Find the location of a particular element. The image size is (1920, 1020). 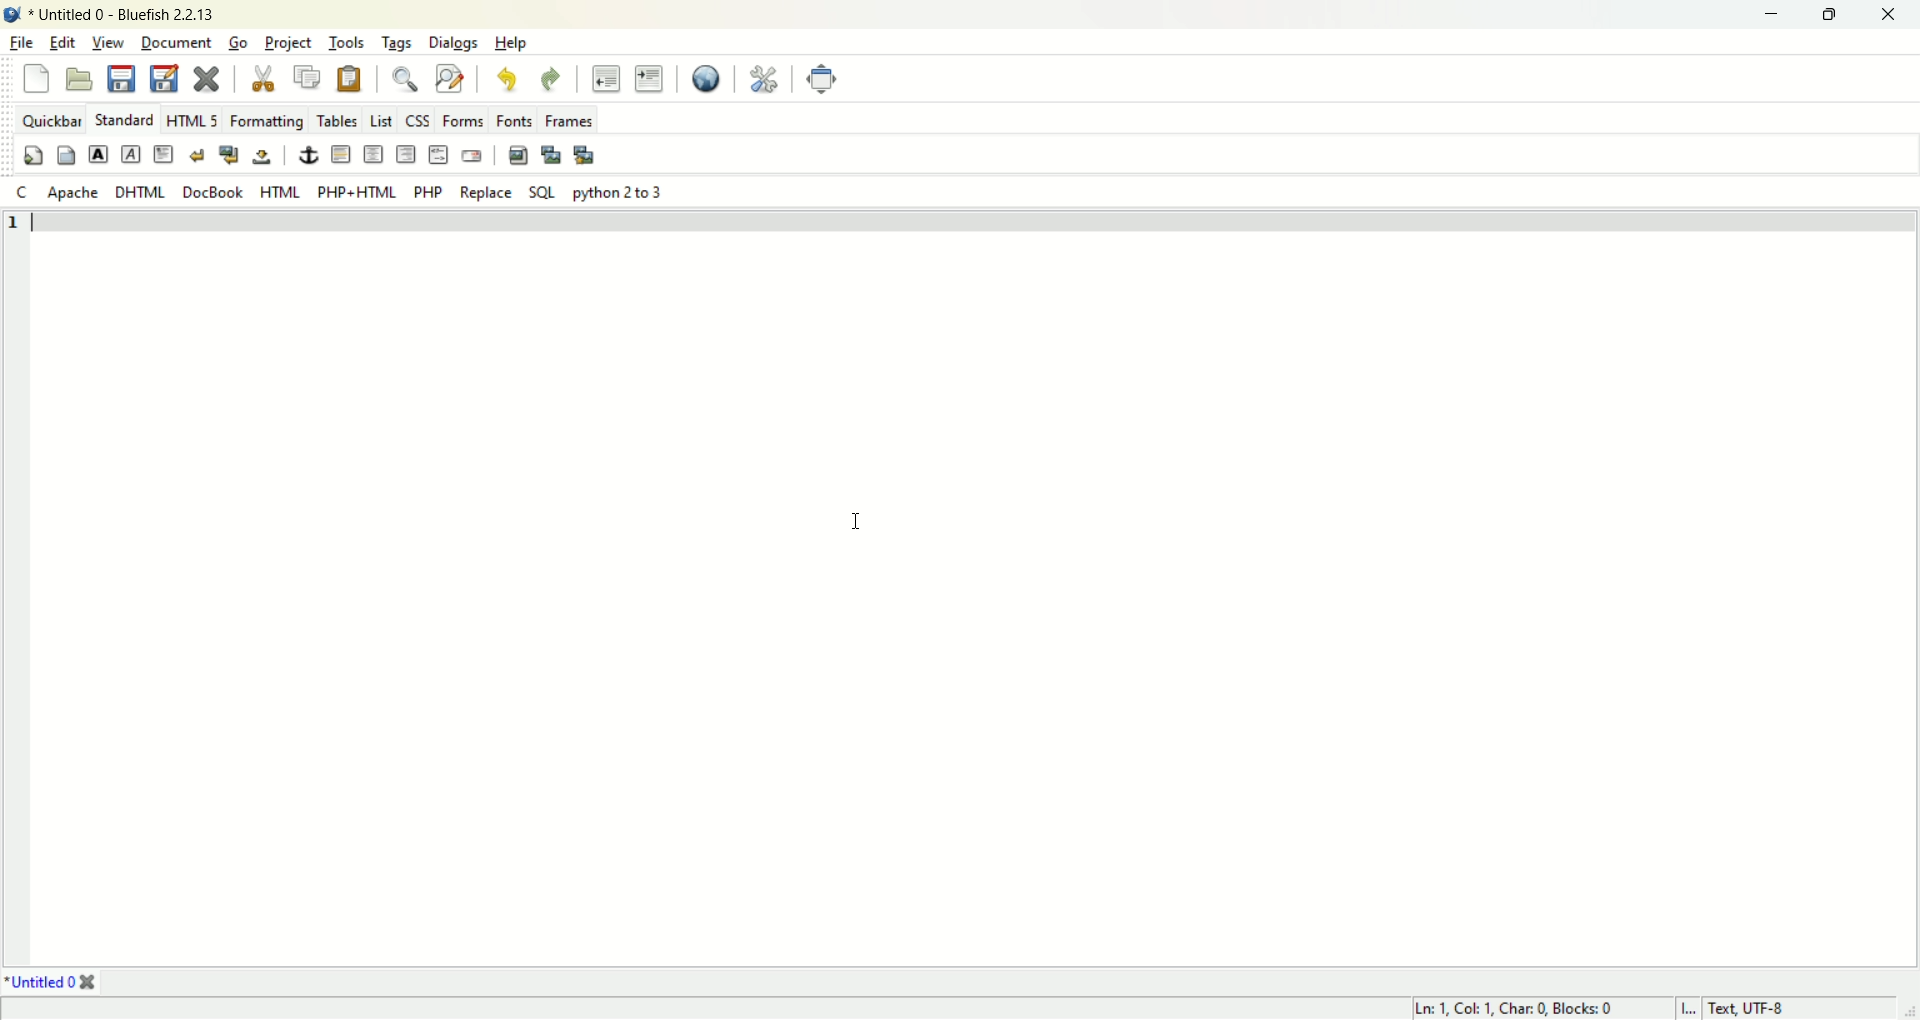

editor is located at coordinates (977, 588).